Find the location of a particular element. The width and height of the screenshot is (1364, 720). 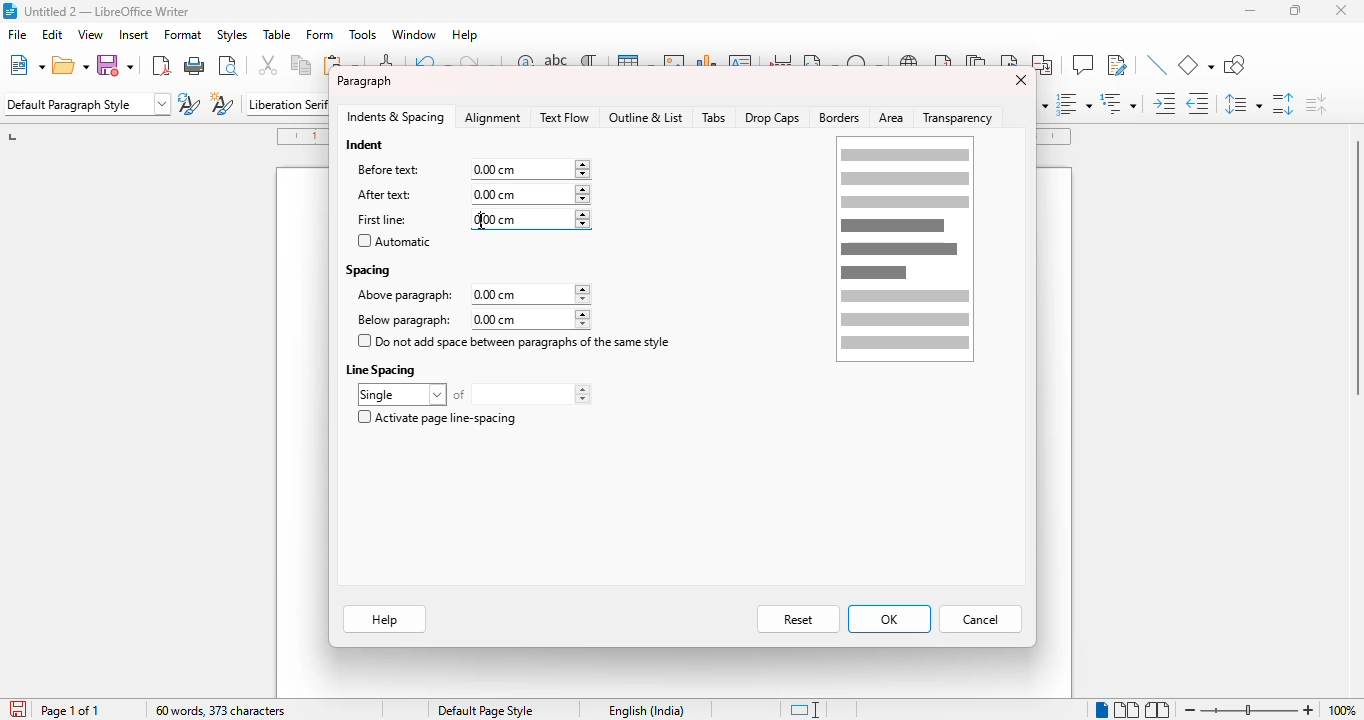

text language is located at coordinates (648, 710).